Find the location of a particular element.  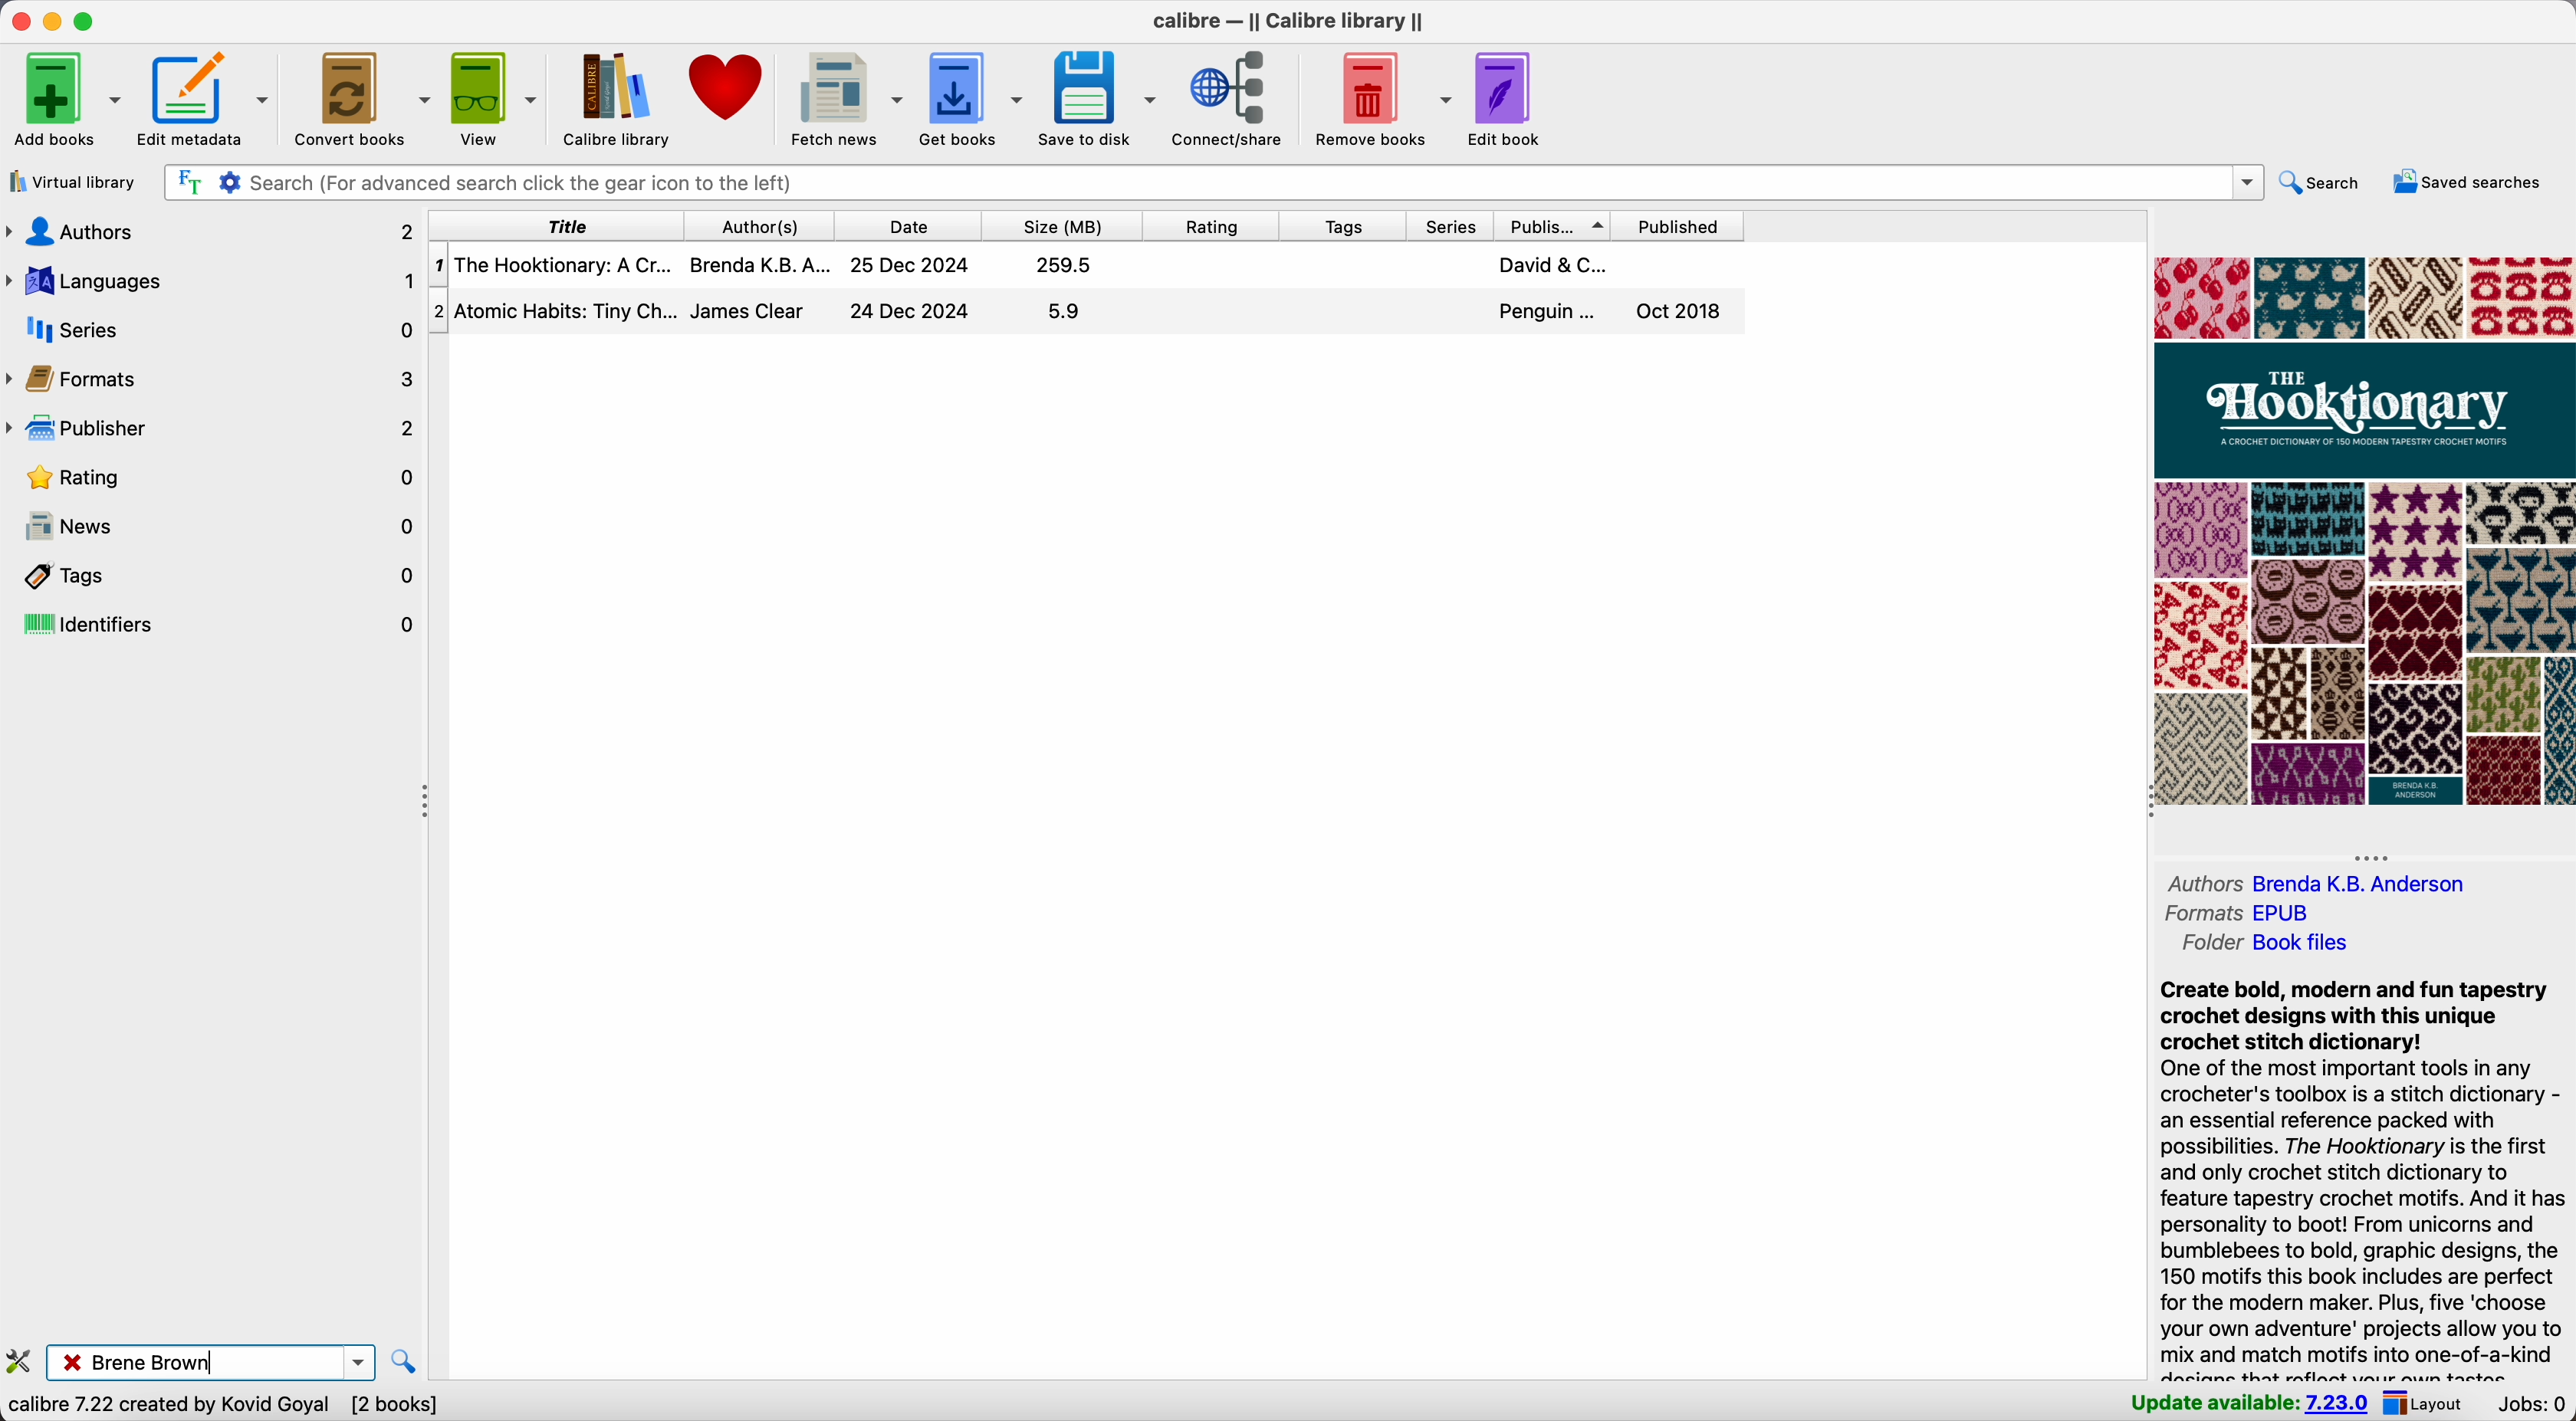

authors is located at coordinates (209, 229).